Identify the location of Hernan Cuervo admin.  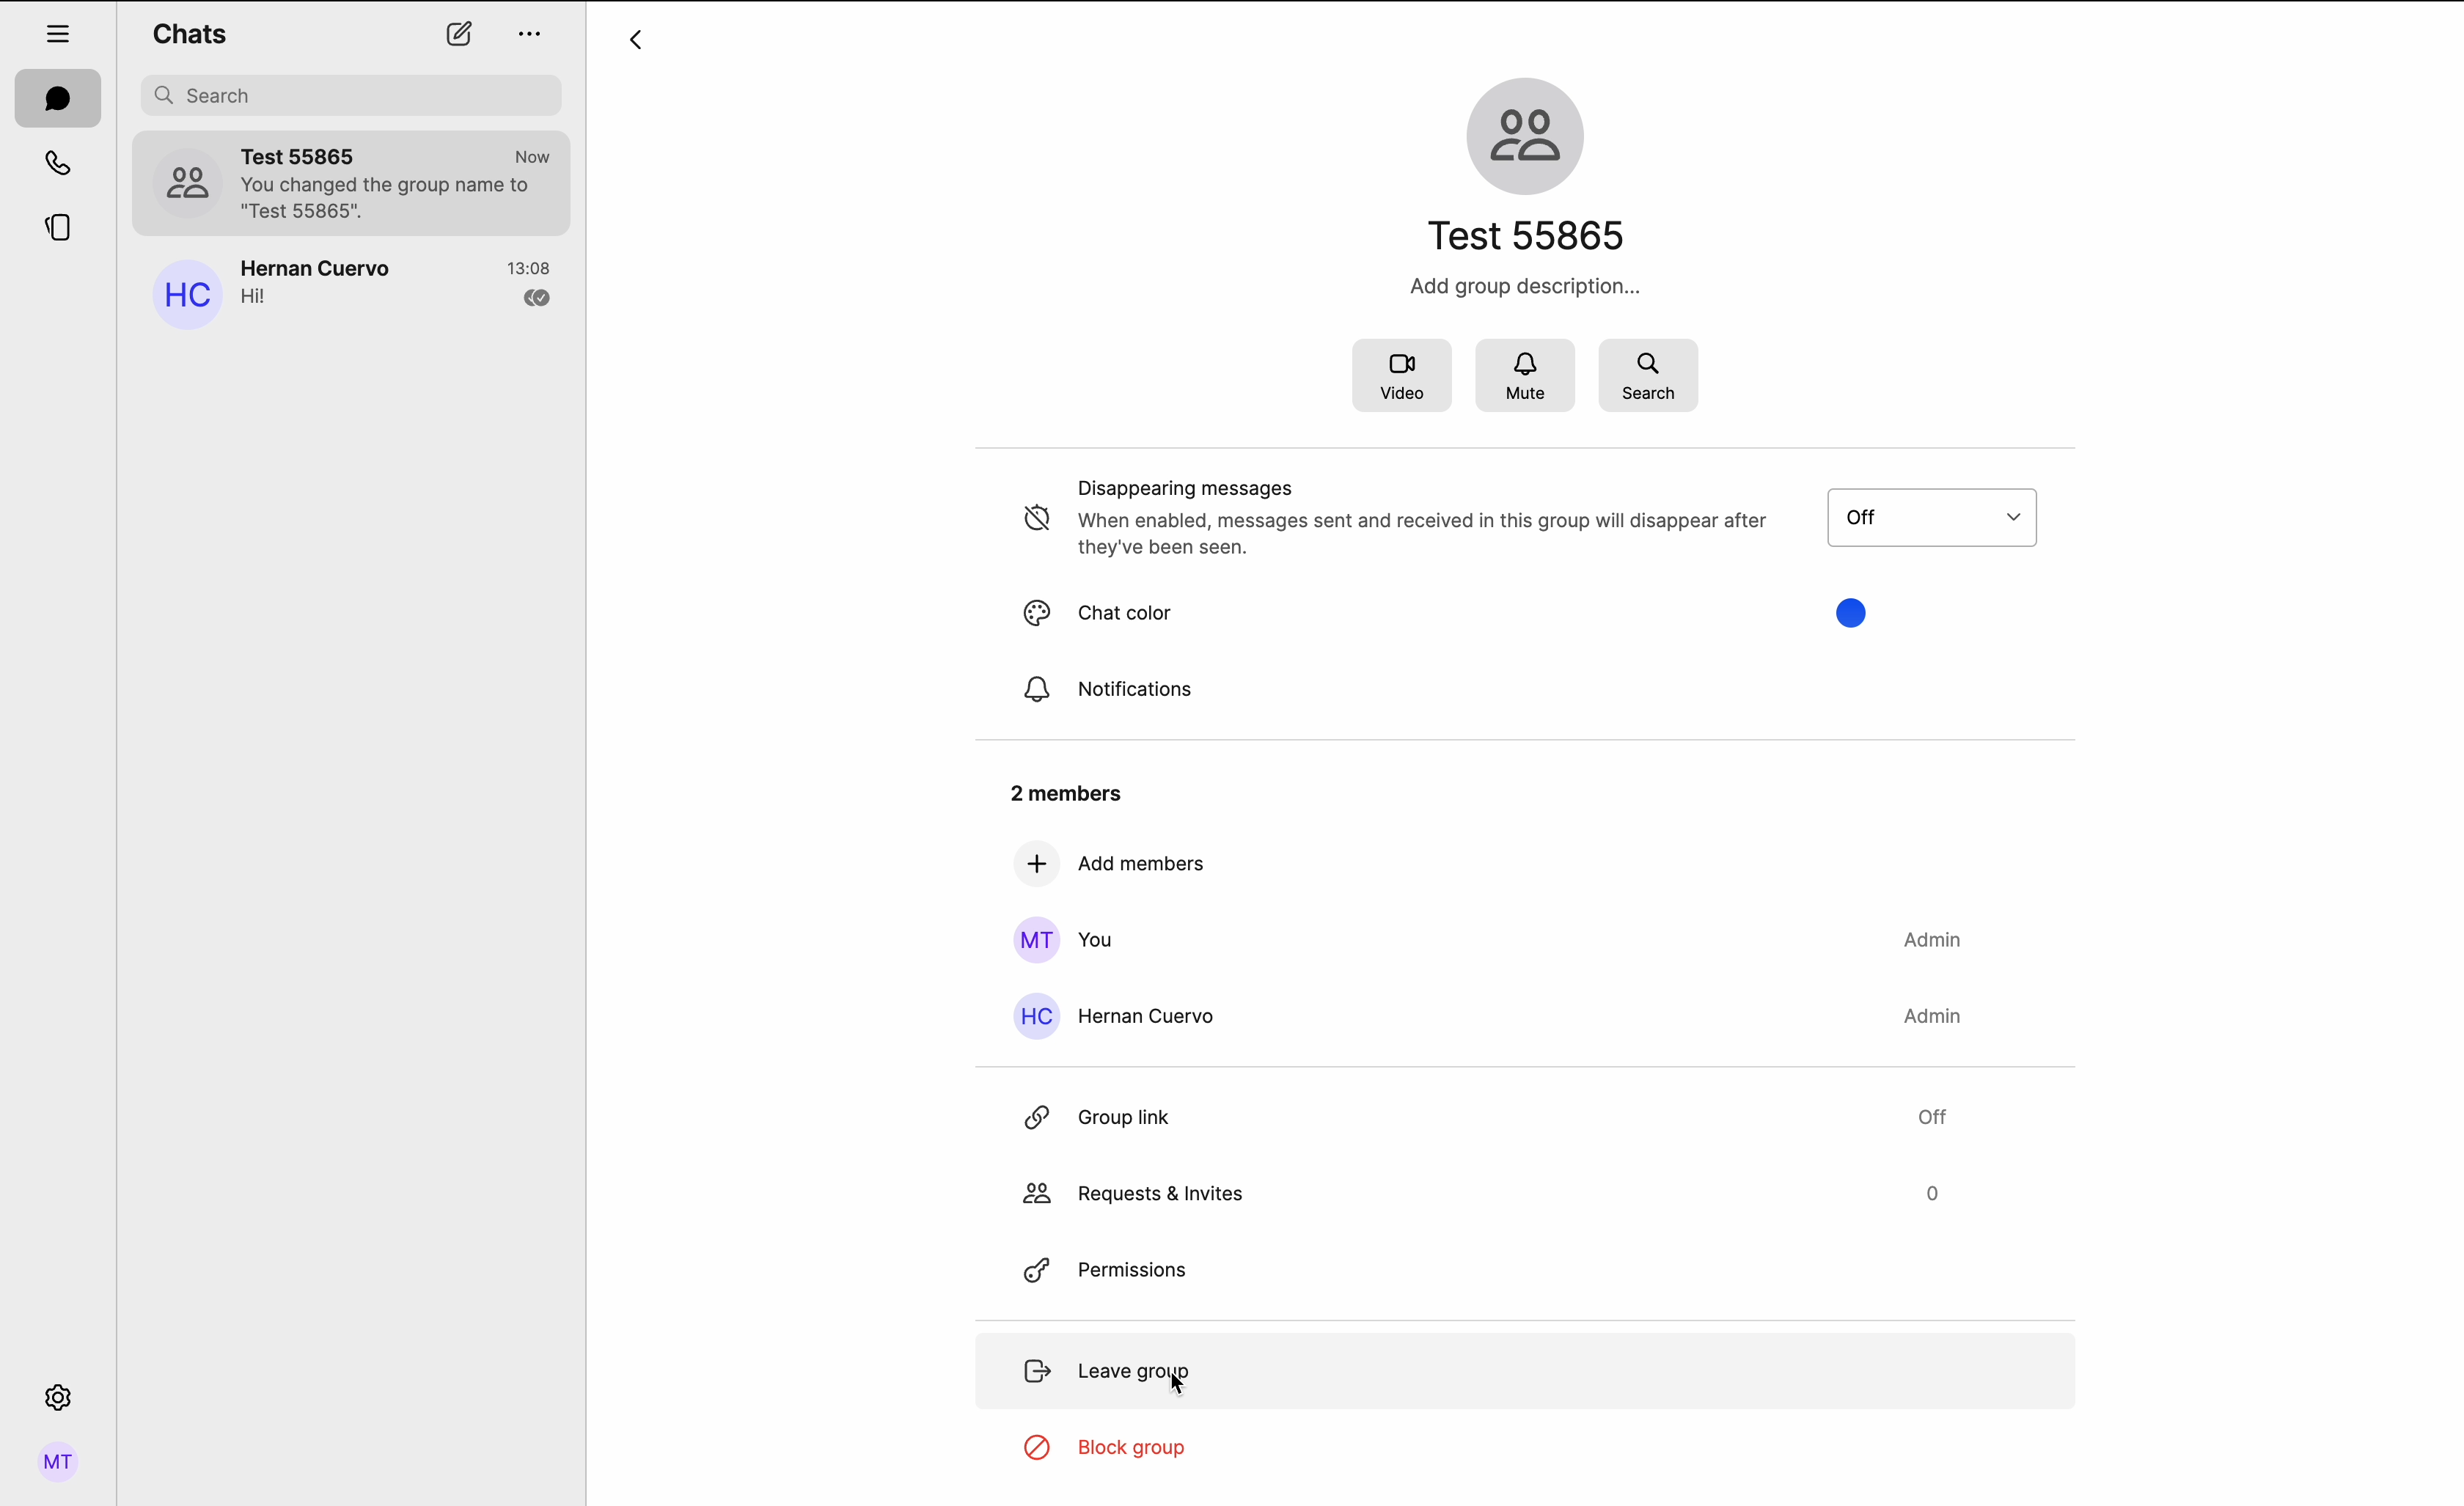
(1494, 1016).